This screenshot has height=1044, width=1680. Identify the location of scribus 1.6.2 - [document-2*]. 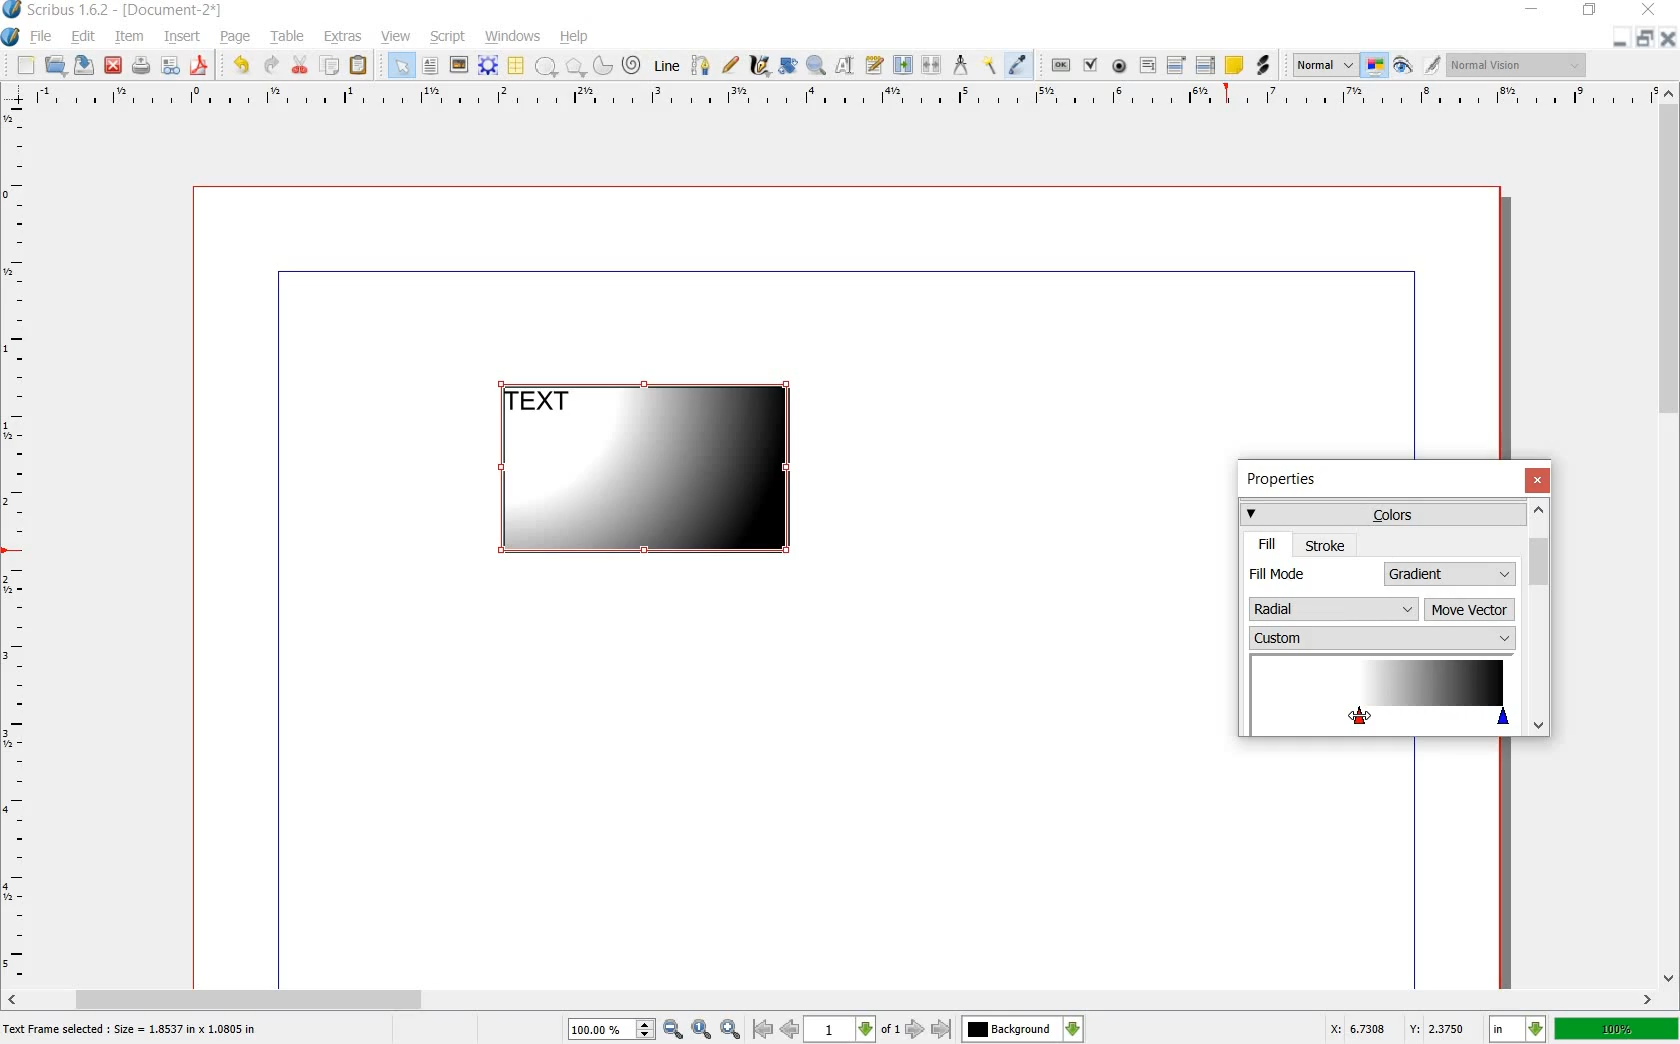
(132, 11).